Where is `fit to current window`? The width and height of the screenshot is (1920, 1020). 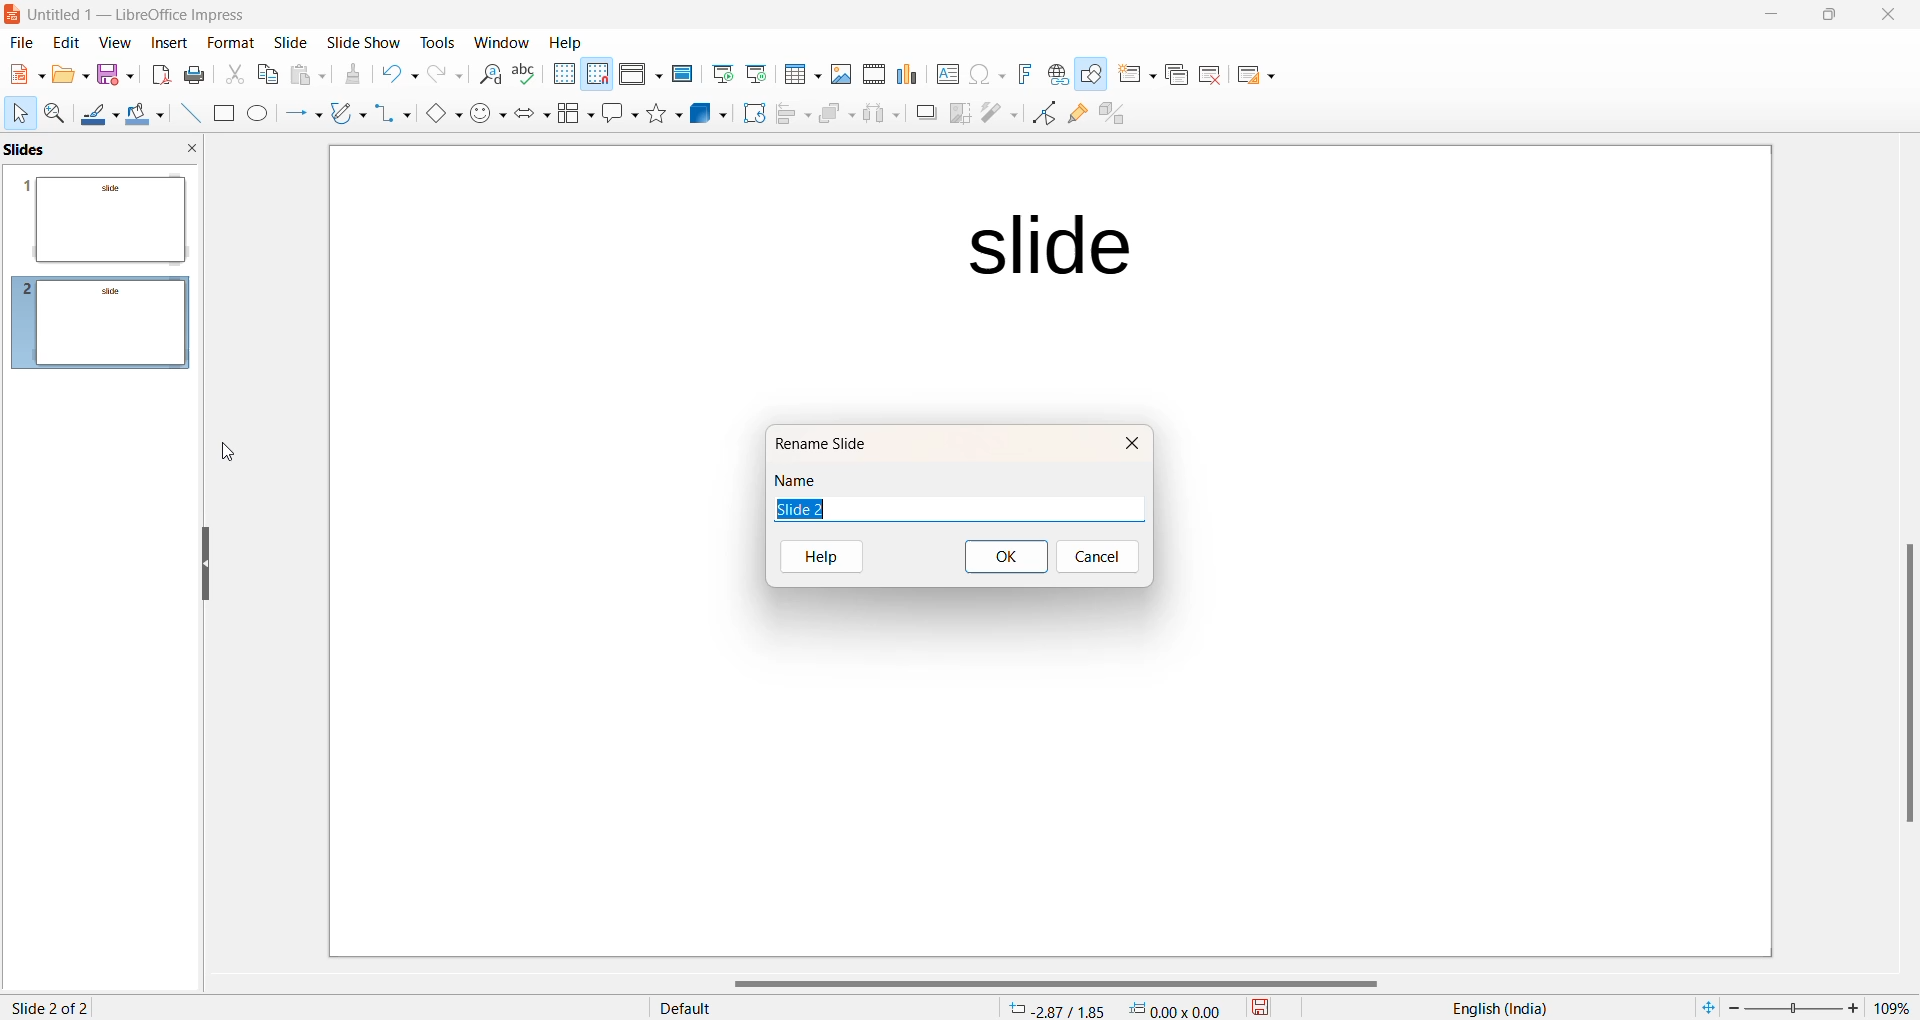 fit to current window is located at coordinates (1703, 1007).